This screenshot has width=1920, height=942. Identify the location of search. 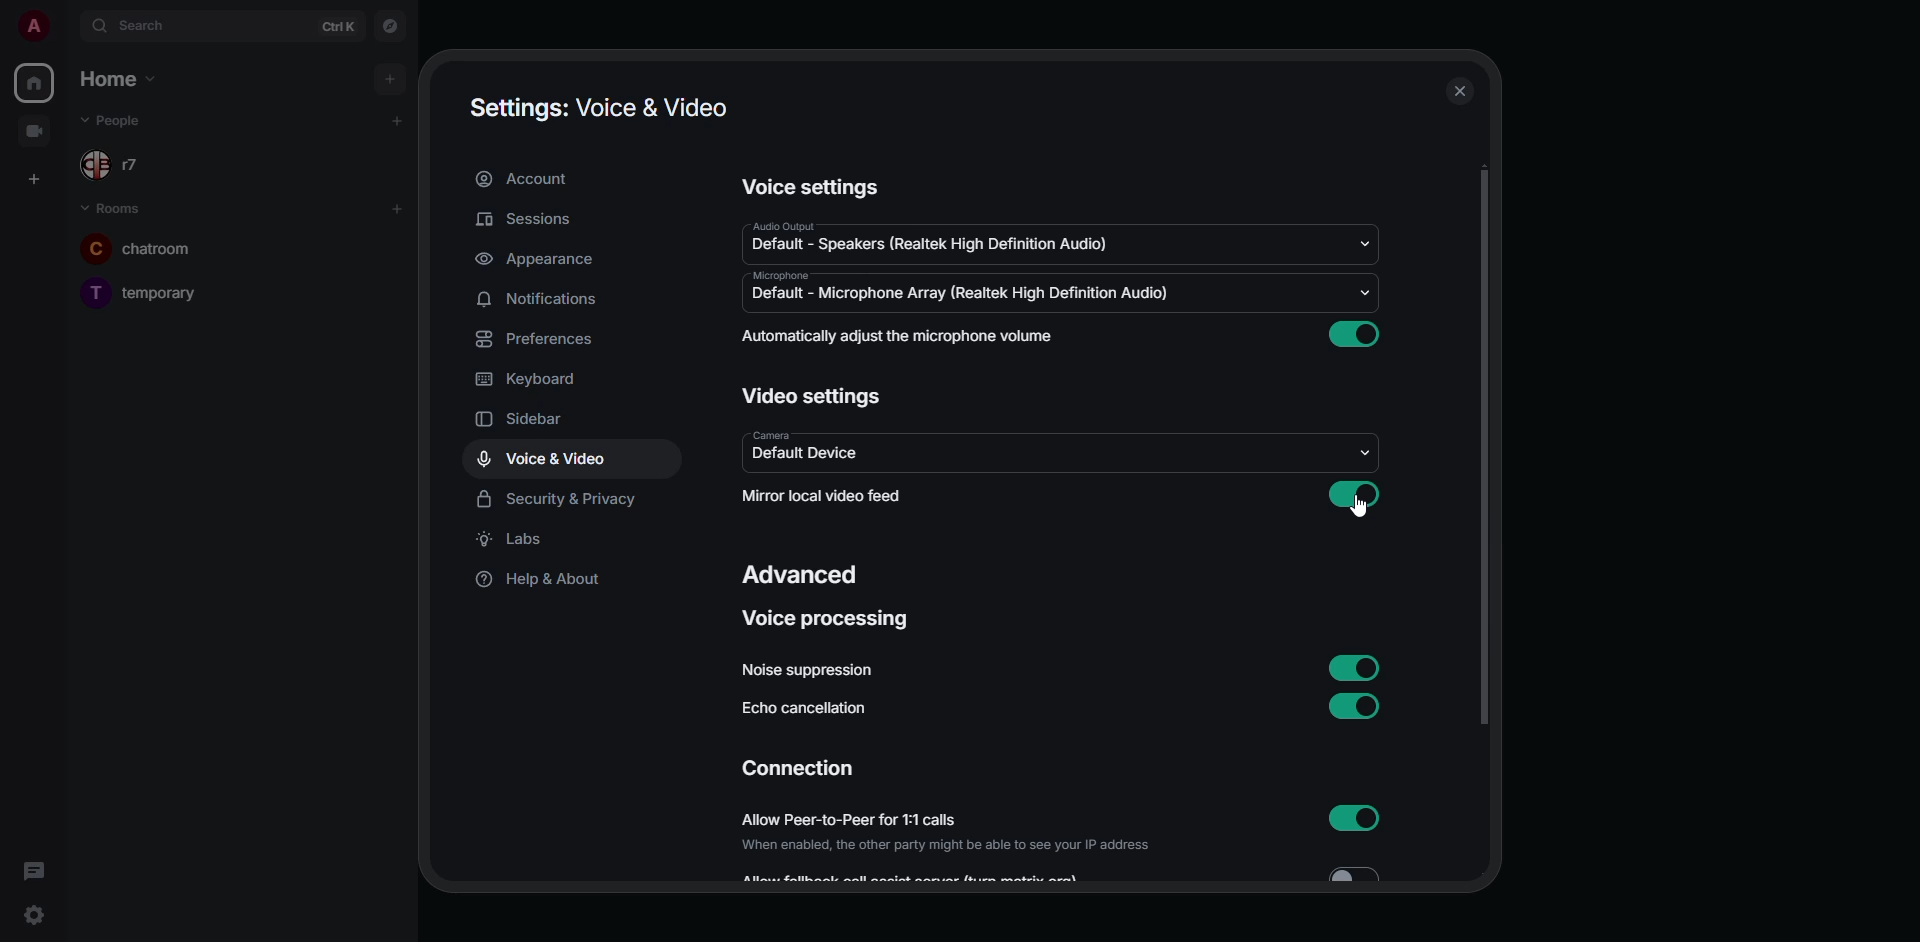
(134, 26).